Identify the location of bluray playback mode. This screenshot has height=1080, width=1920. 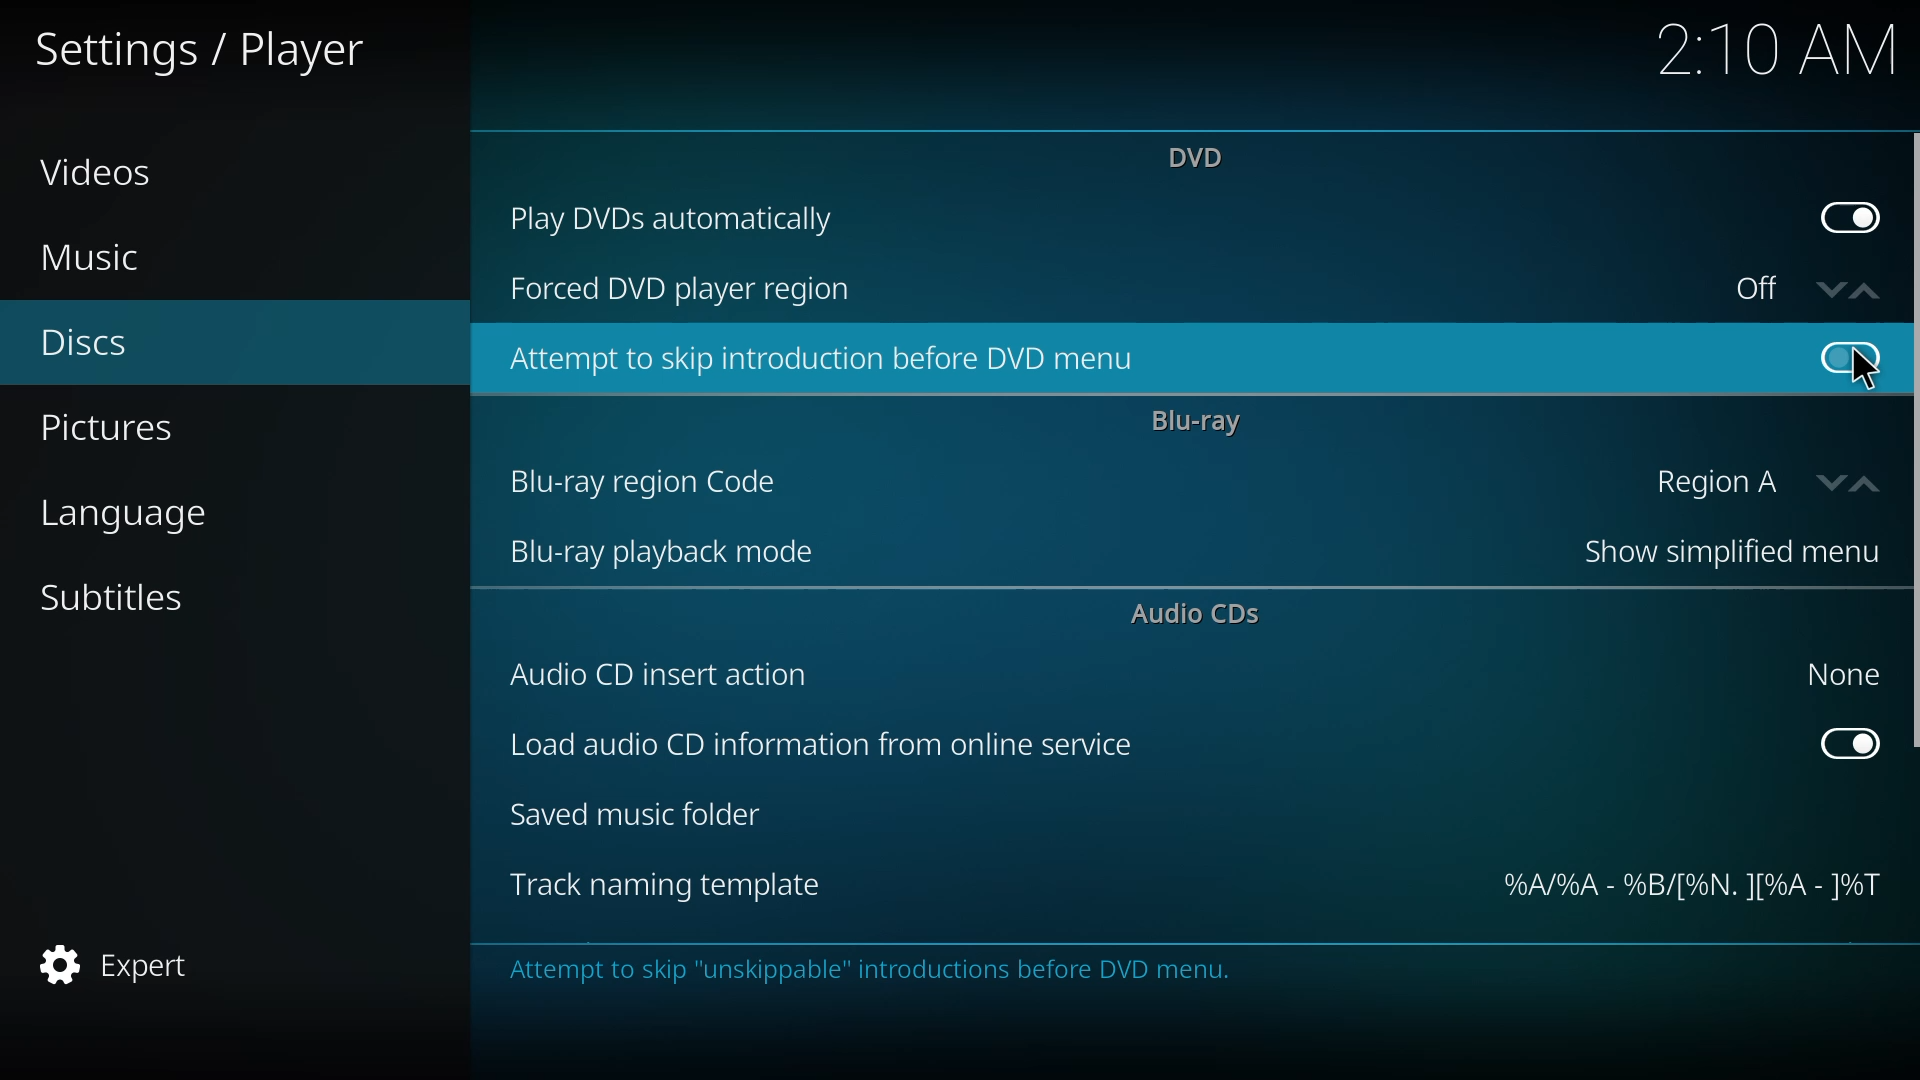
(675, 548).